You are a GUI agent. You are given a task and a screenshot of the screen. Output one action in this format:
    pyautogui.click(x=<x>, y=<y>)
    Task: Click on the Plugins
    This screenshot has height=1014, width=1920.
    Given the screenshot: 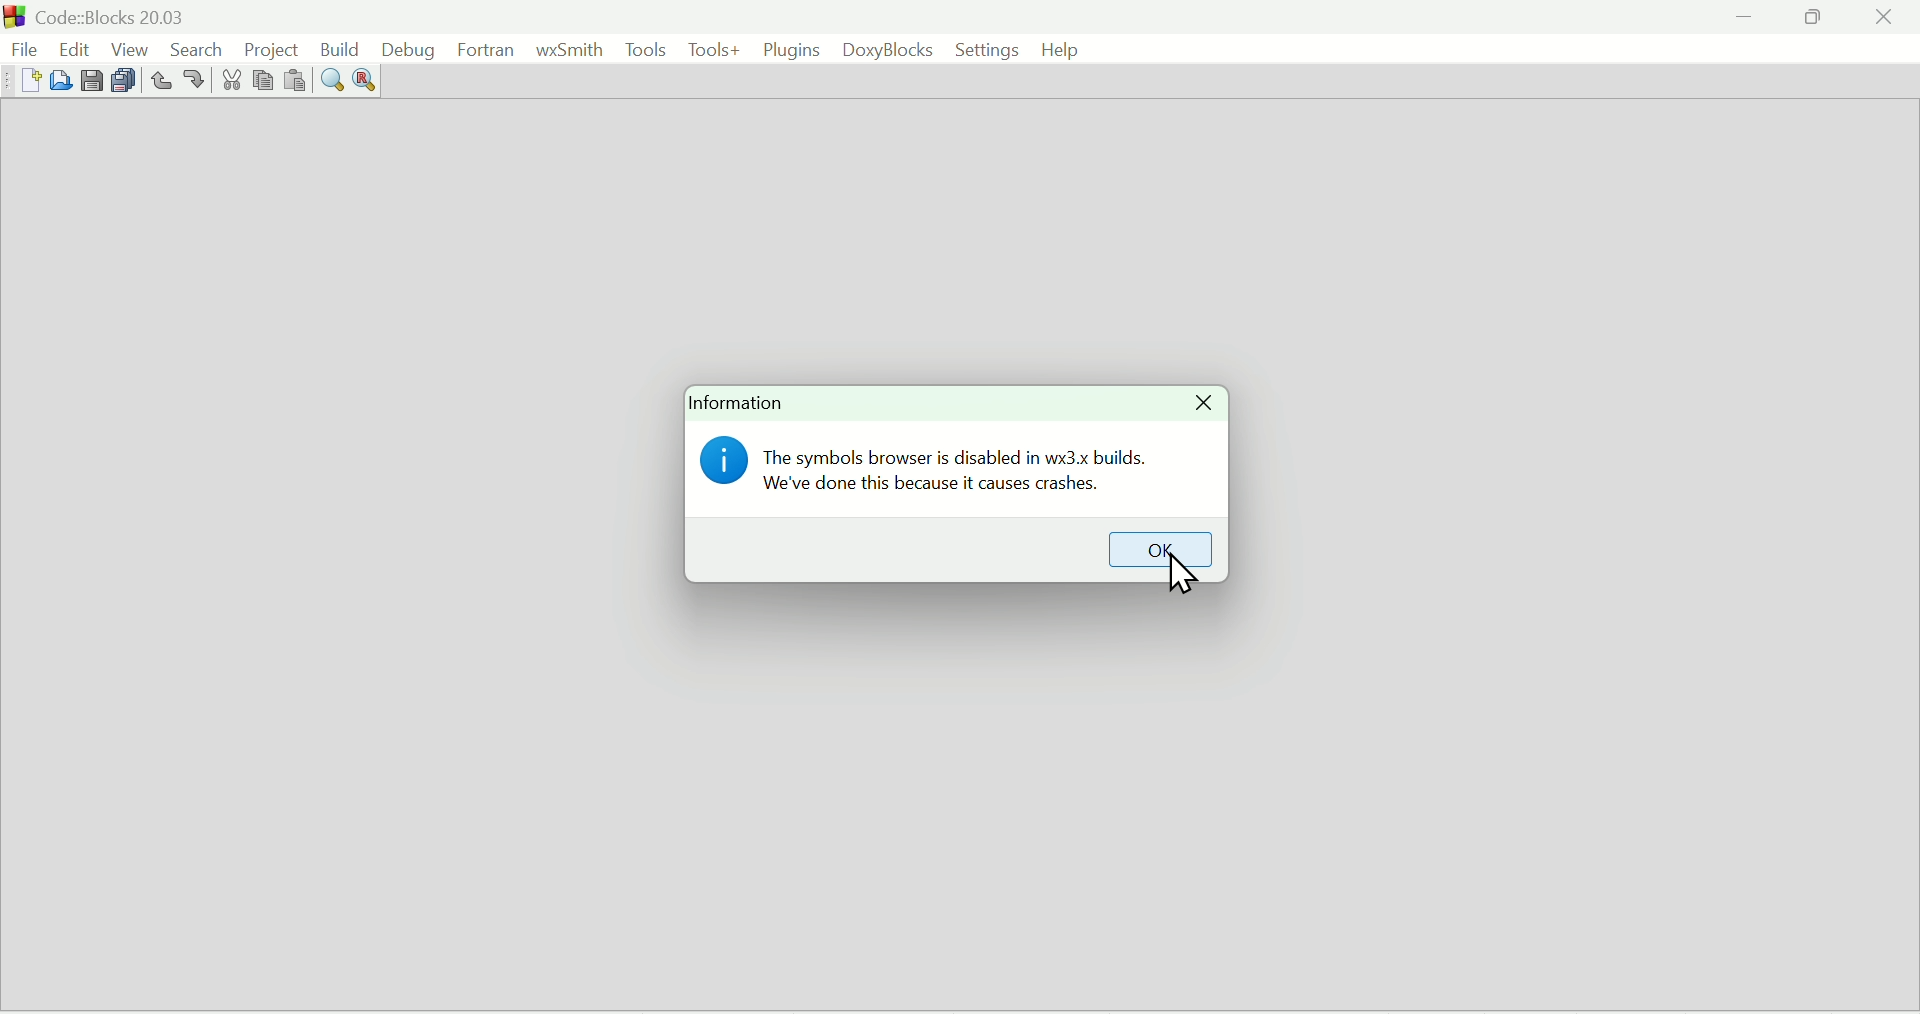 What is the action you would take?
    pyautogui.click(x=791, y=47)
    